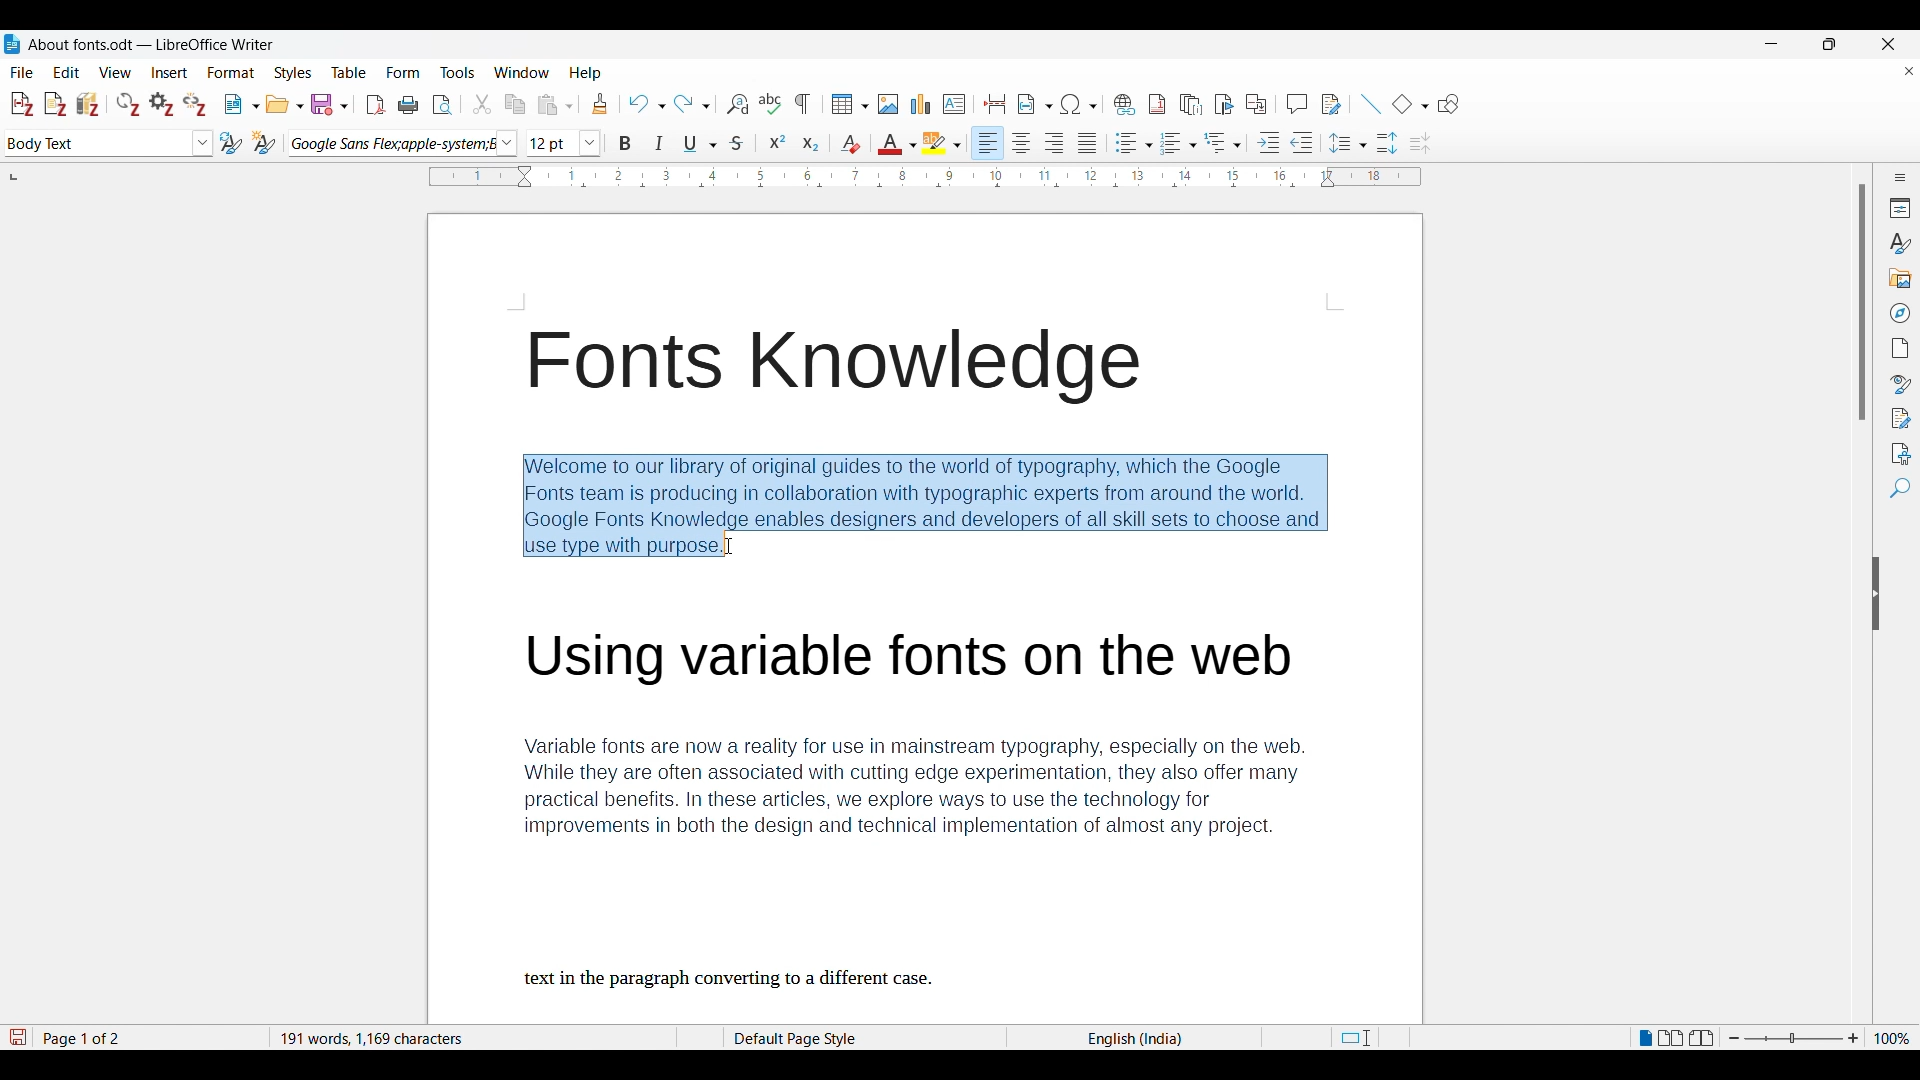  Describe the element at coordinates (457, 72) in the screenshot. I see `Tools menu` at that location.